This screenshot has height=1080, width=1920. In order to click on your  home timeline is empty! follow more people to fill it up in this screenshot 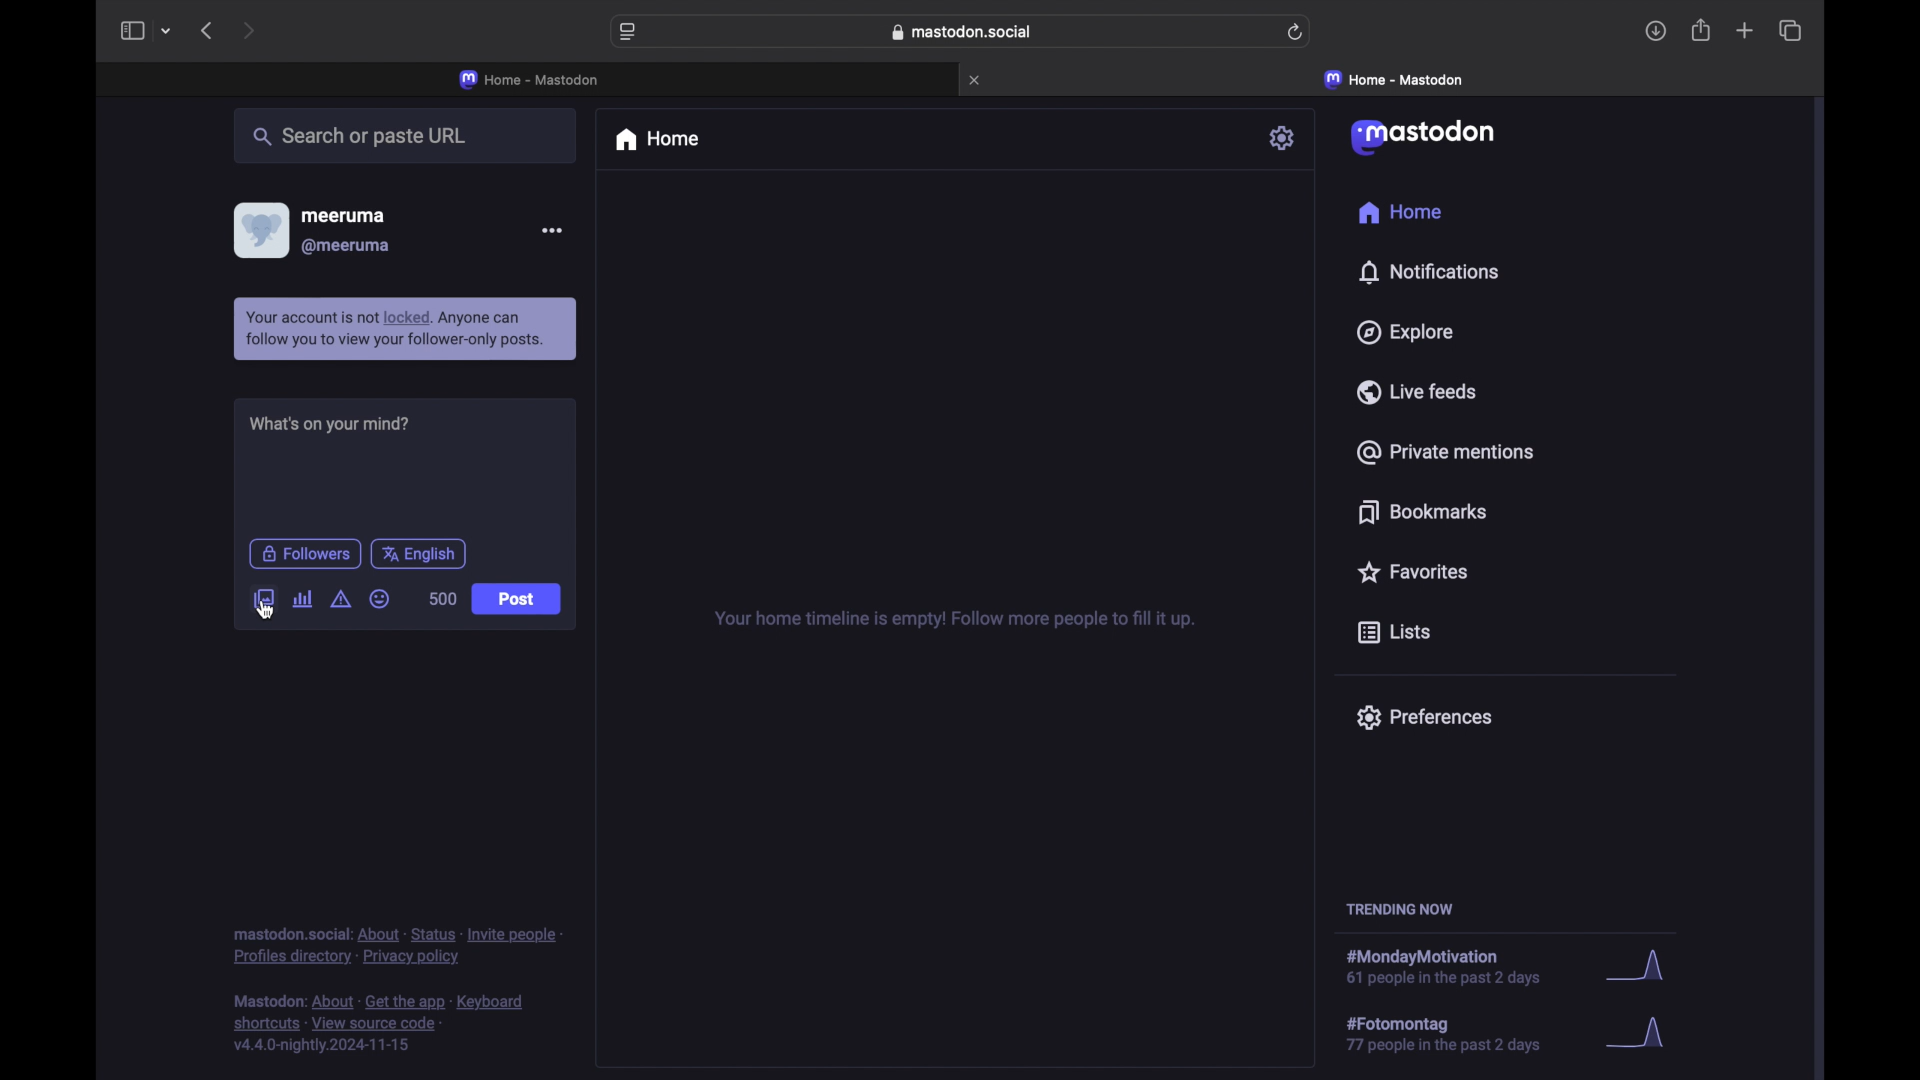, I will do `click(954, 618)`.